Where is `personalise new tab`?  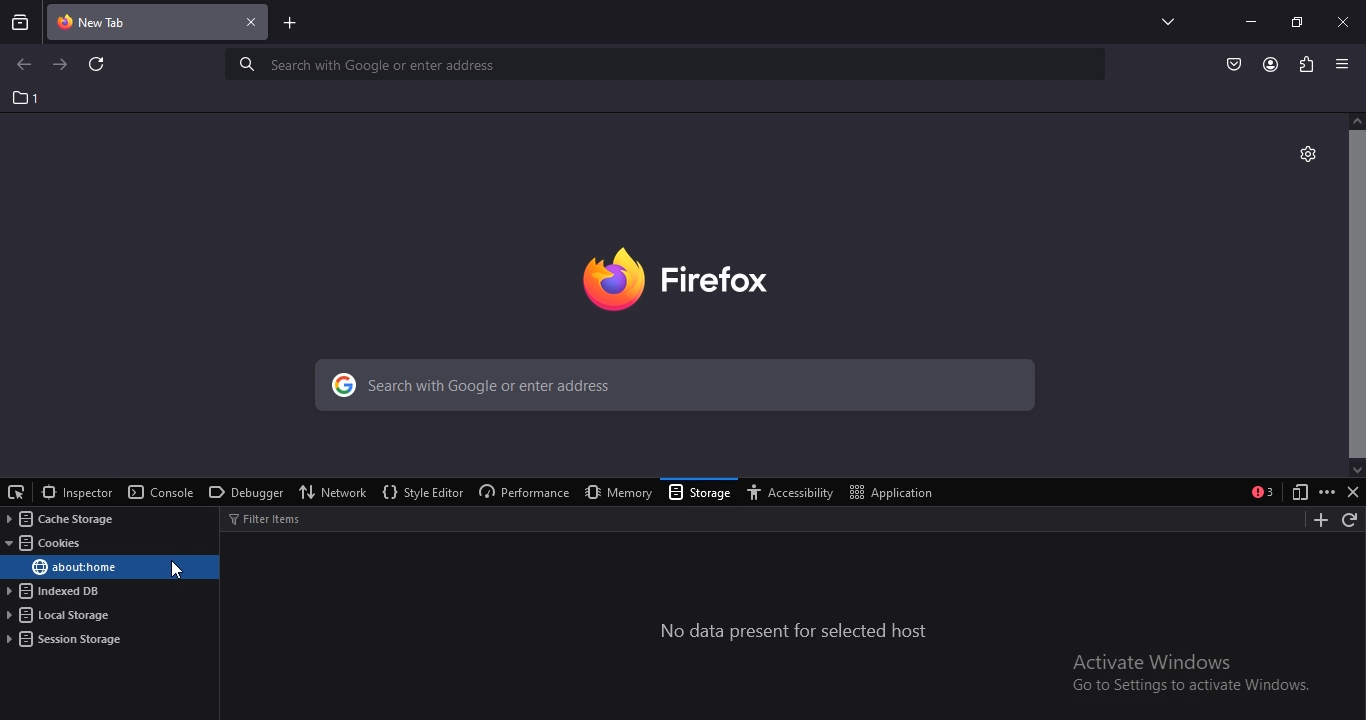
personalise new tab is located at coordinates (1307, 152).